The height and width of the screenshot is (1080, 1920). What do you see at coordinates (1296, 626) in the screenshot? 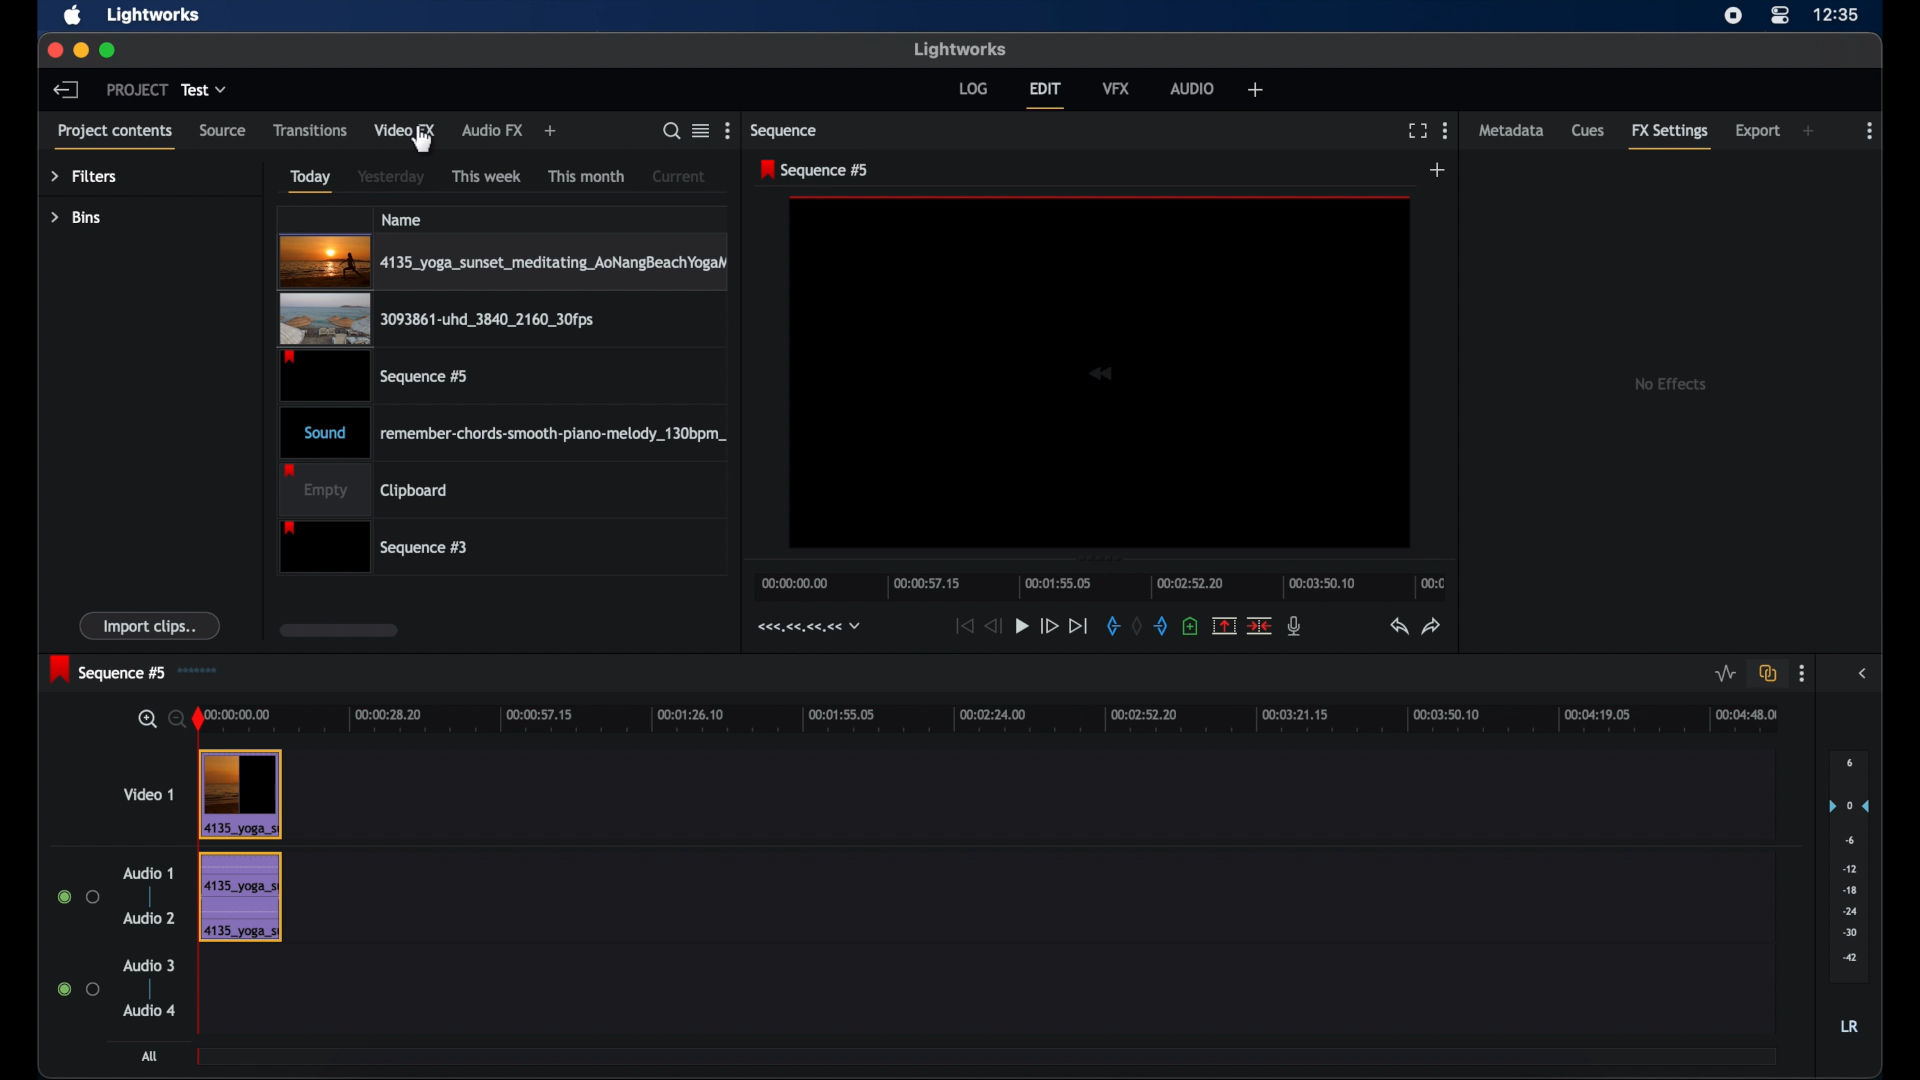
I see `mic` at bounding box center [1296, 626].